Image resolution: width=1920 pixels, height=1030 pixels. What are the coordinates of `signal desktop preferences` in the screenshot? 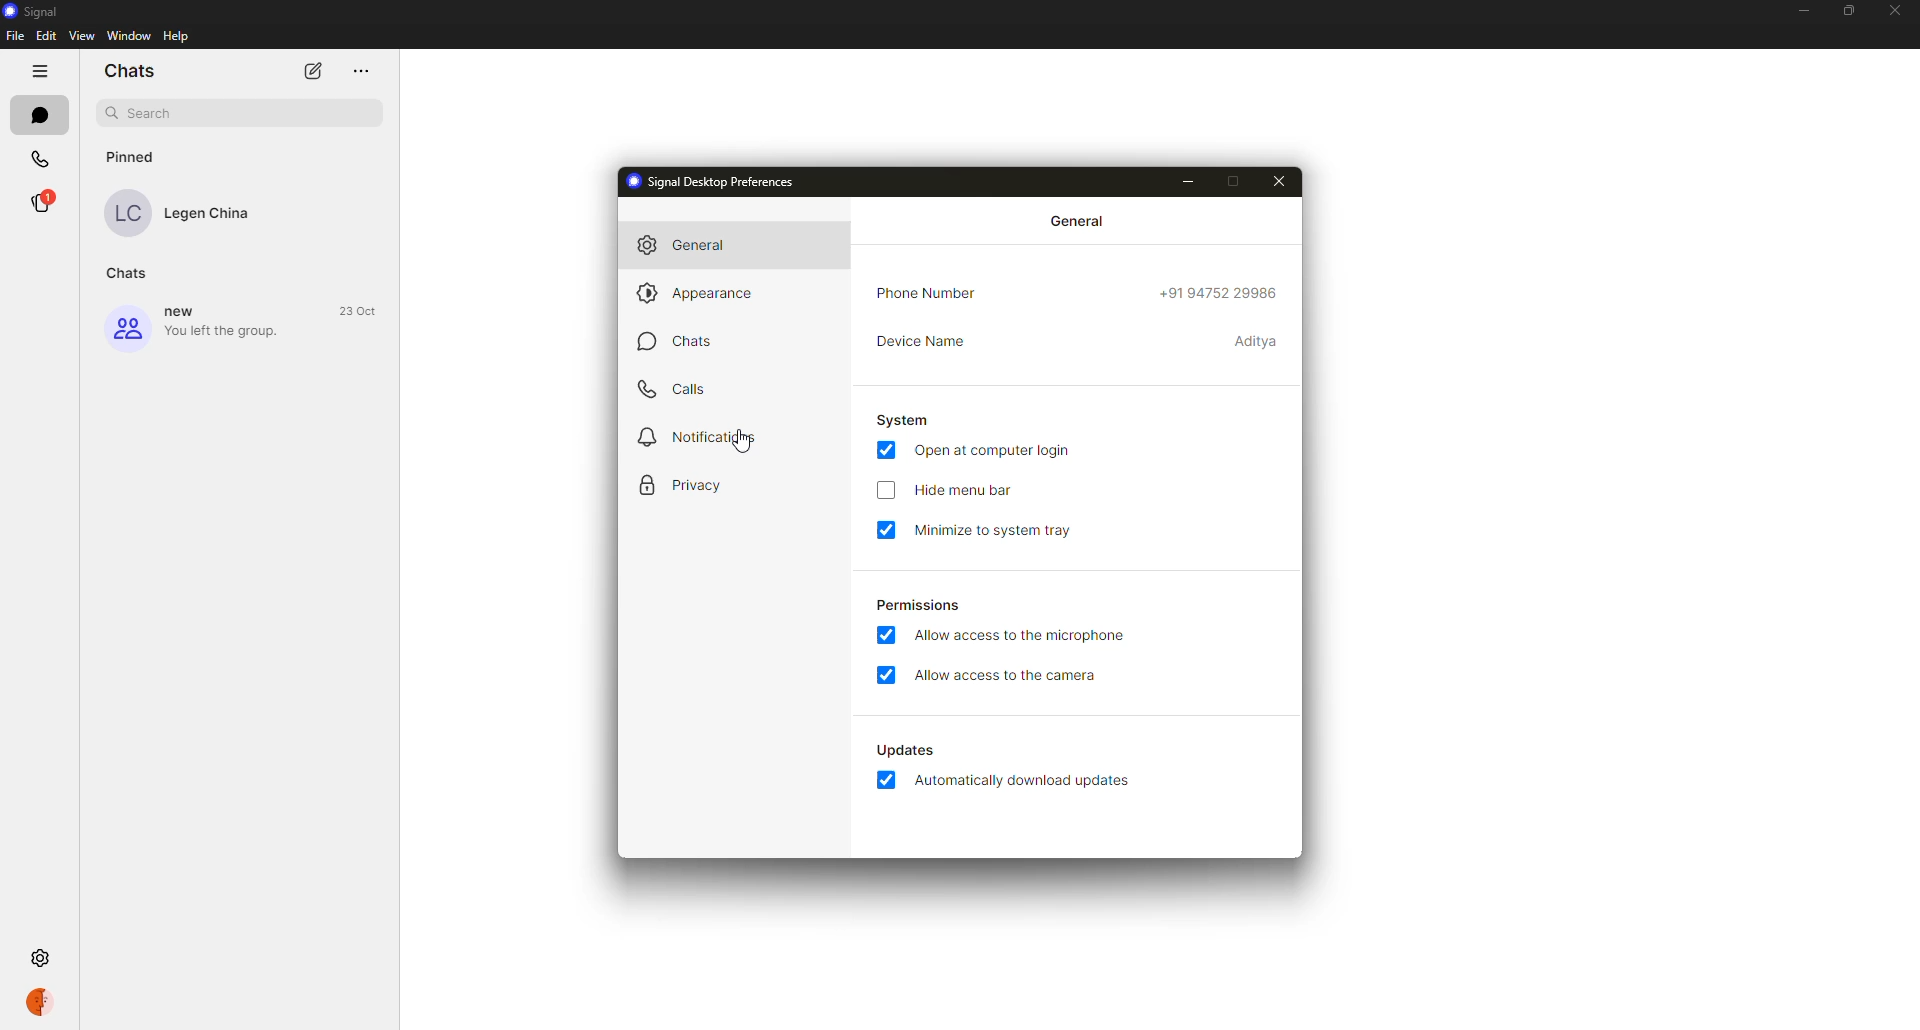 It's located at (712, 181).